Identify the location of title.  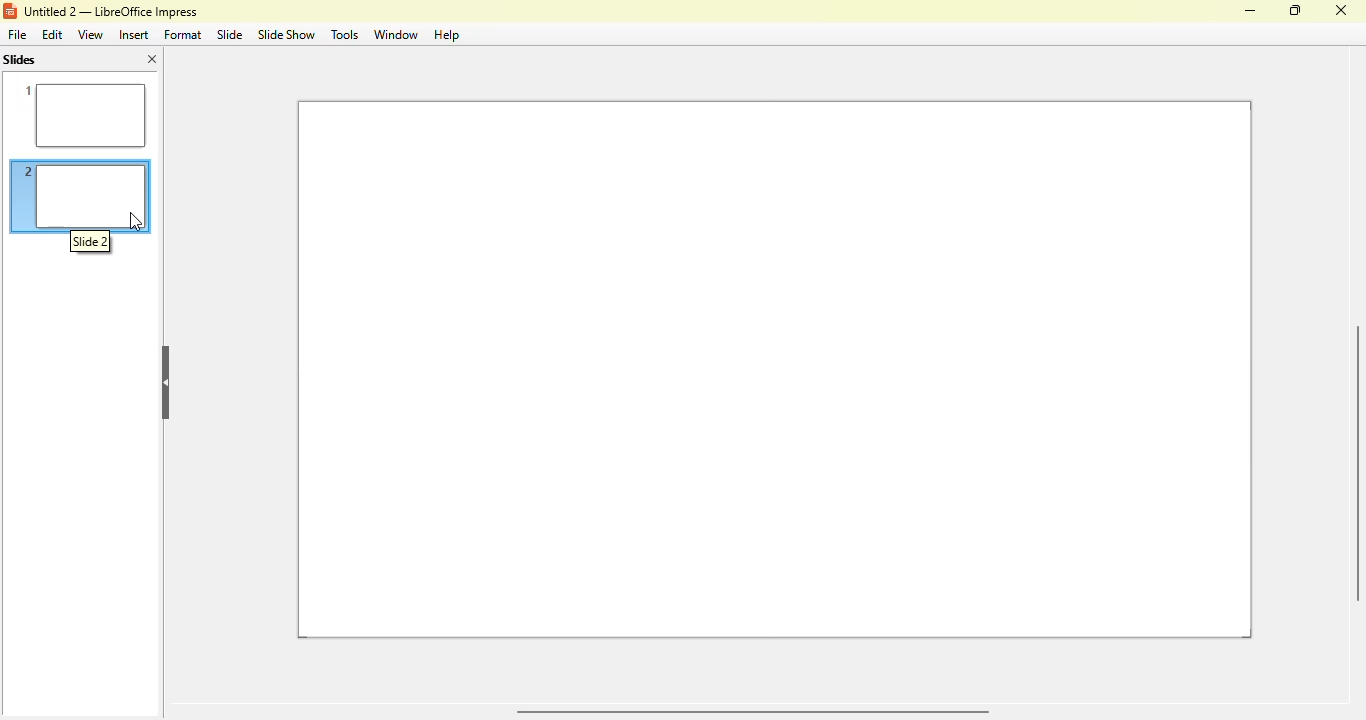
(110, 12).